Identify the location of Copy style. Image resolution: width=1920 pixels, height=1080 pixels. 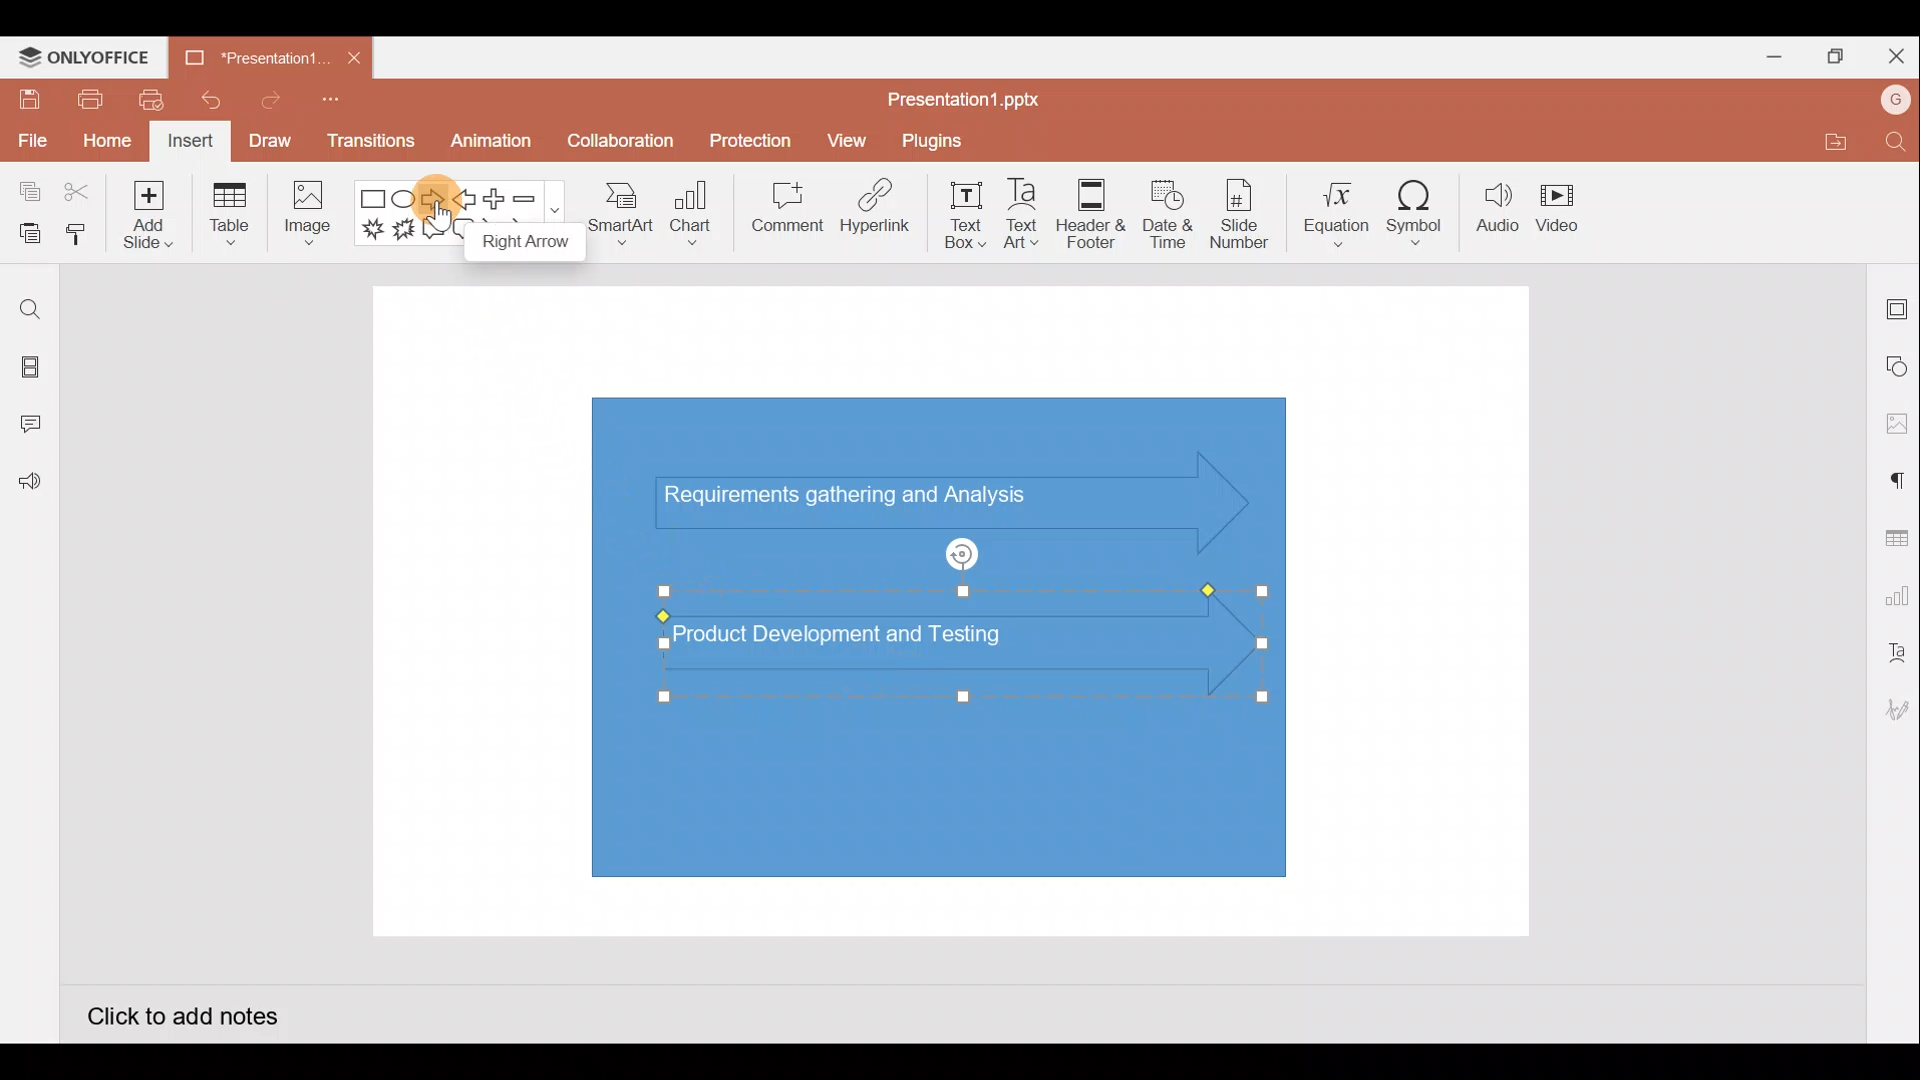
(78, 237).